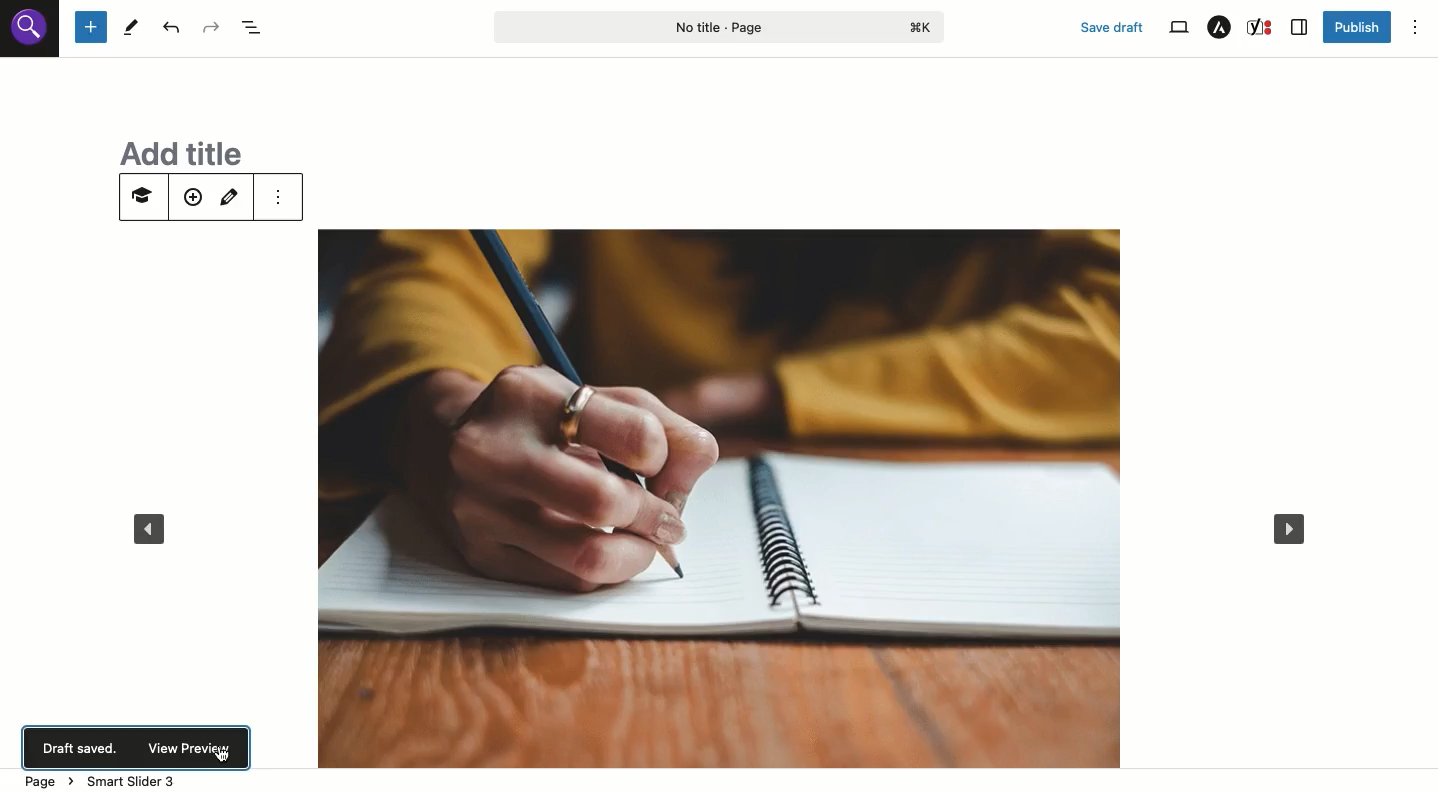 The width and height of the screenshot is (1438, 792). What do you see at coordinates (1296, 525) in the screenshot?
I see `next` at bounding box center [1296, 525].